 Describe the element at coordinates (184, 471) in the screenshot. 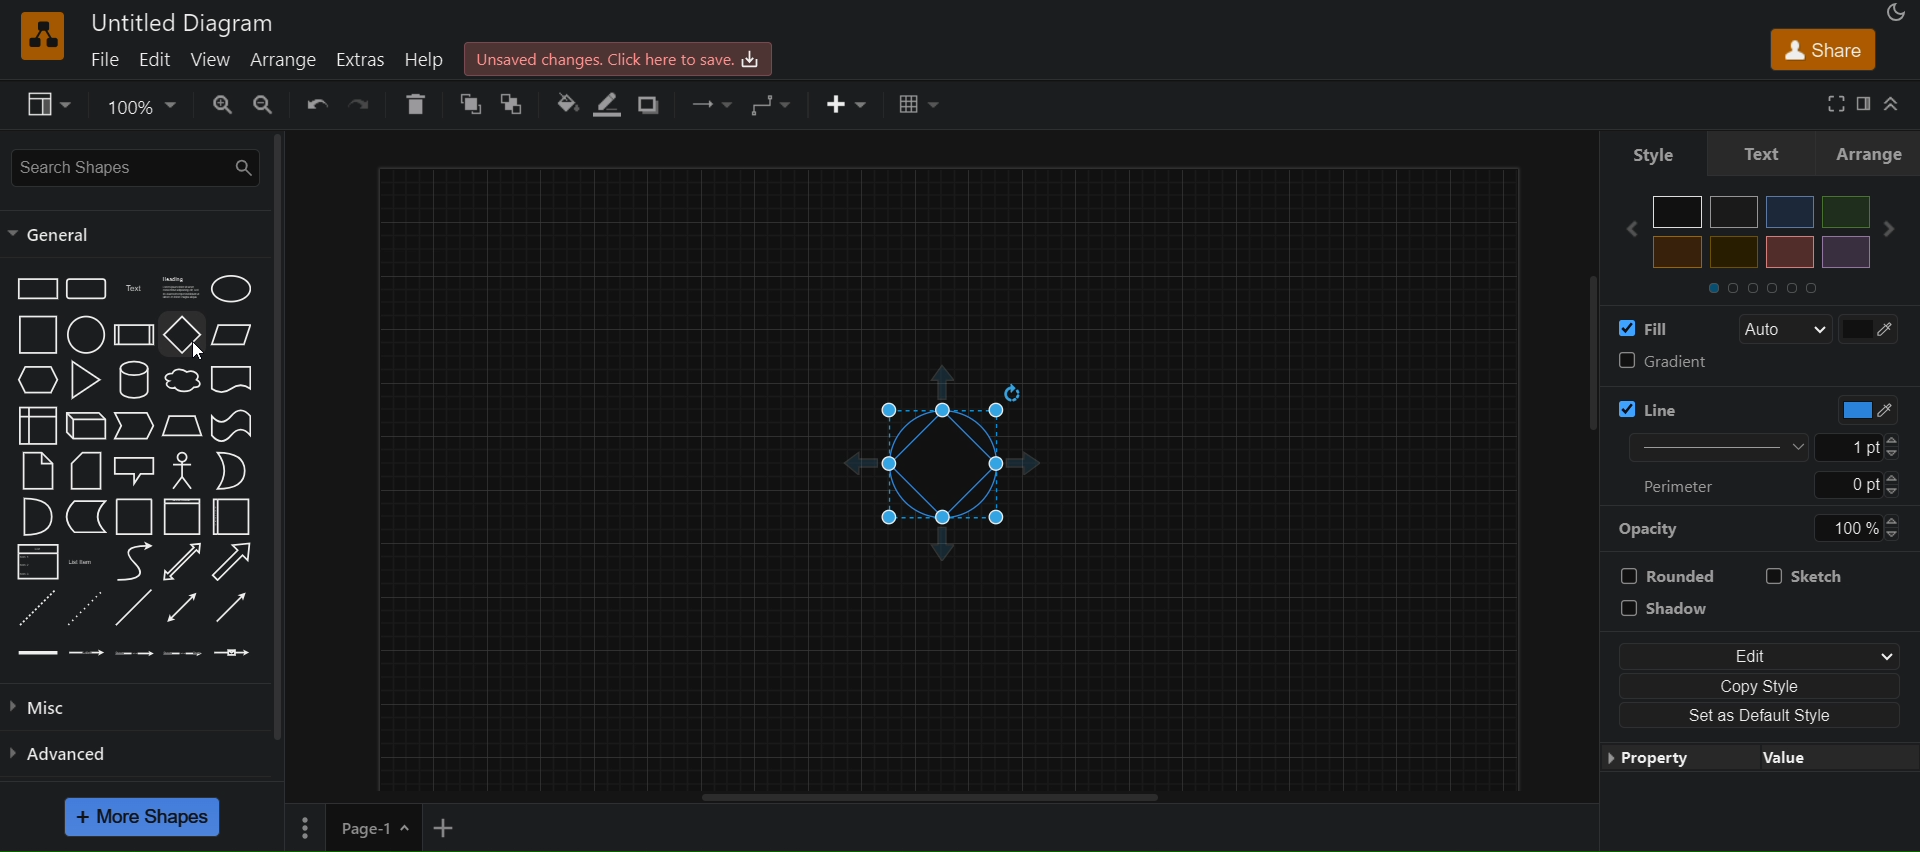

I see `actor` at that location.